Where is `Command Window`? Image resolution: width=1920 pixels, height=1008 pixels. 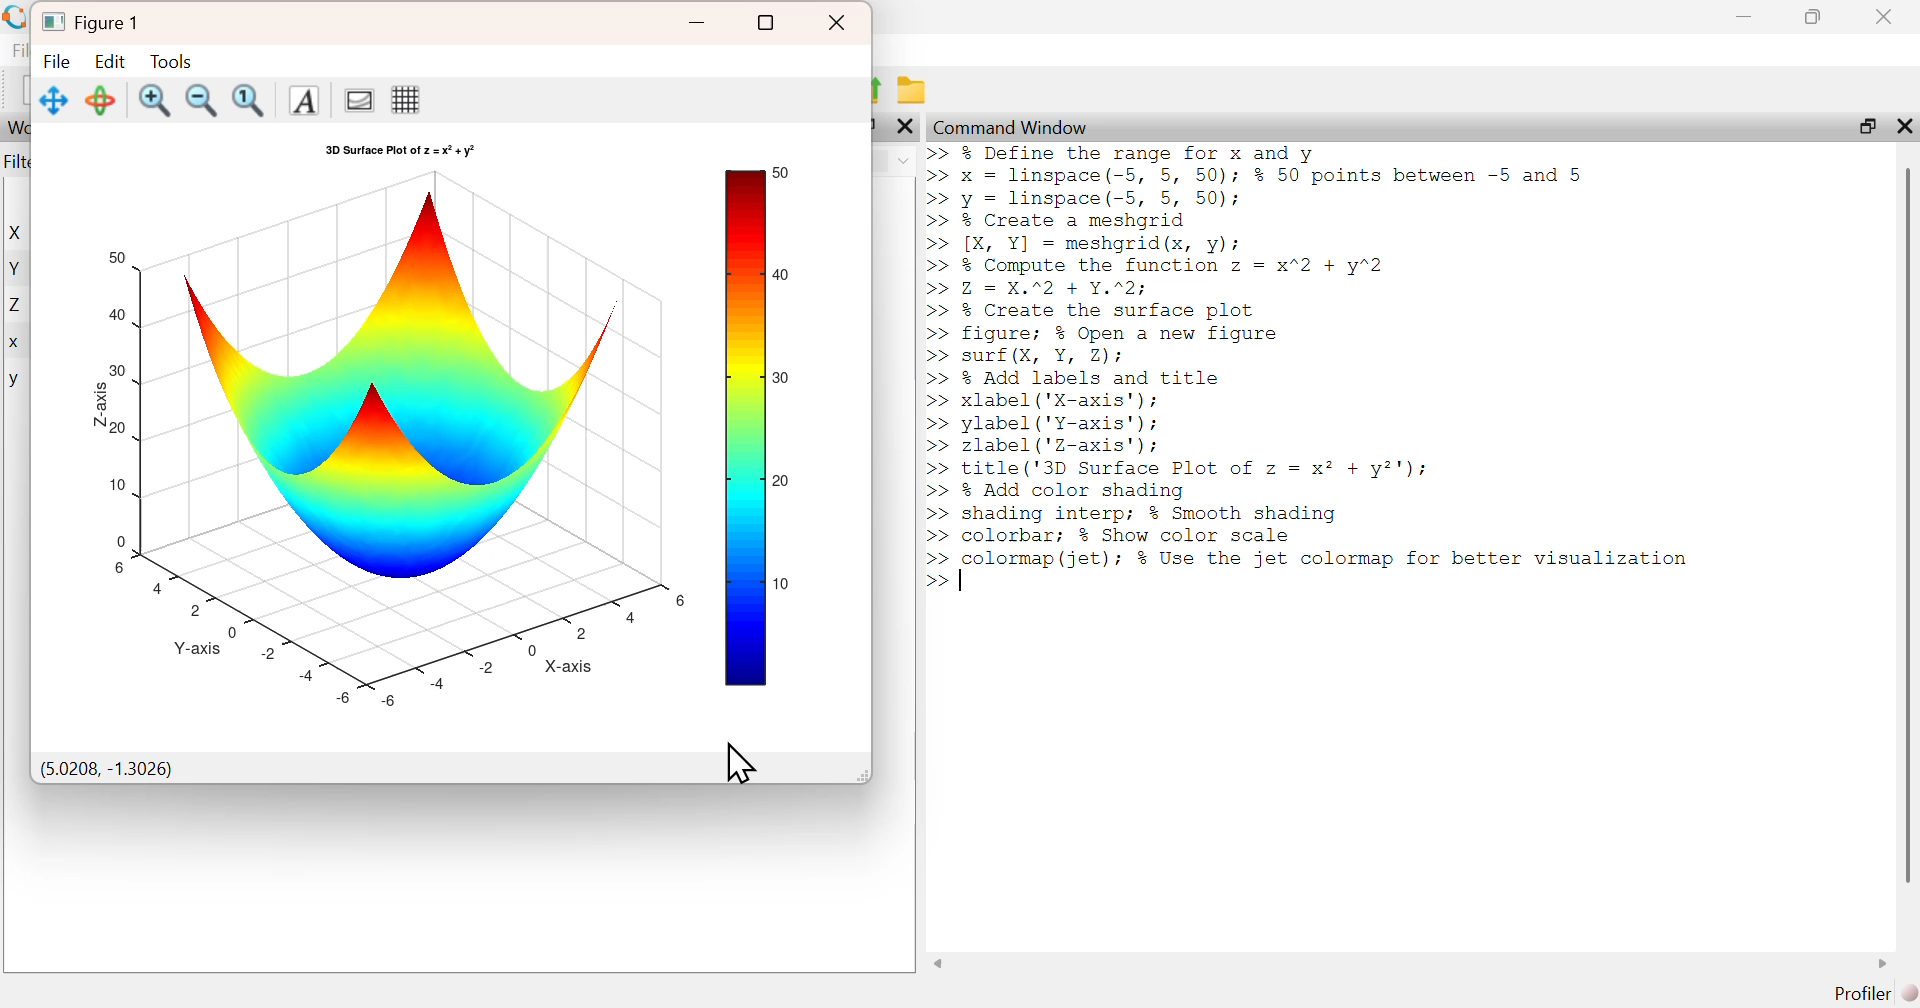 Command Window is located at coordinates (1013, 127).